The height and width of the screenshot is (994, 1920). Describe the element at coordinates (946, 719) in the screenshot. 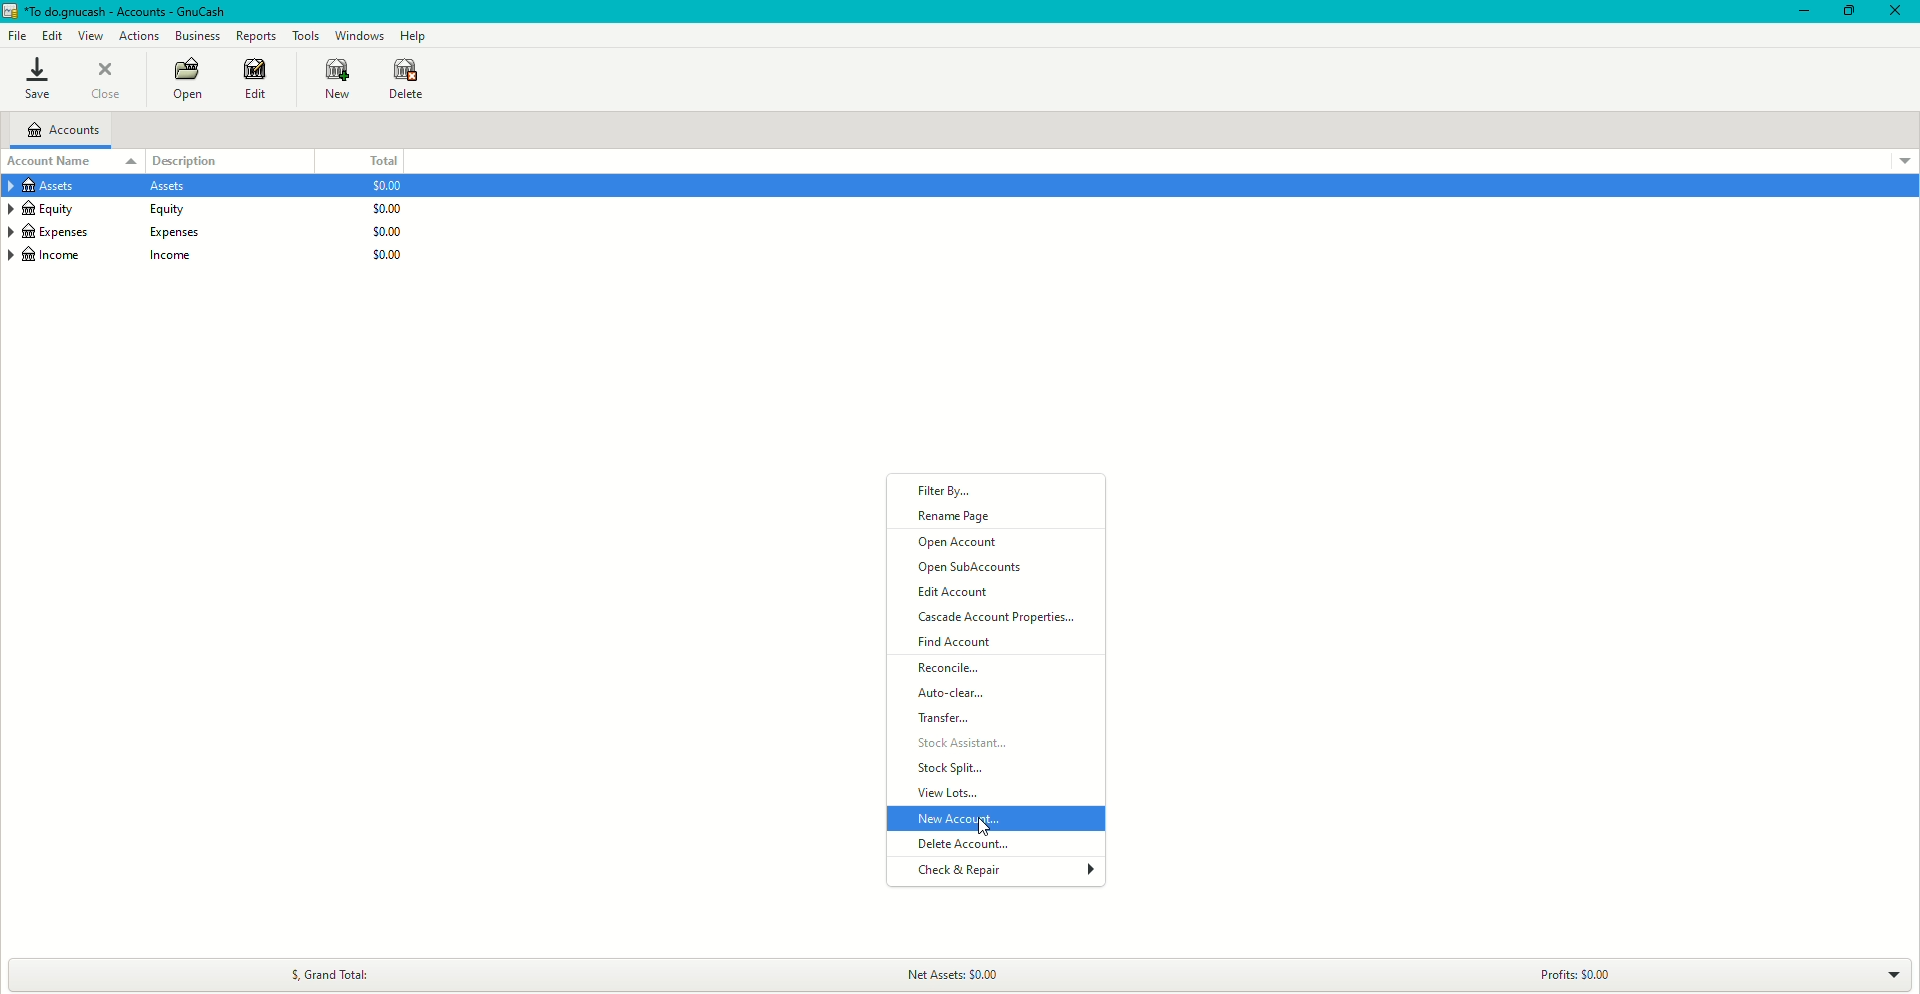

I see `Transfer` at that location.